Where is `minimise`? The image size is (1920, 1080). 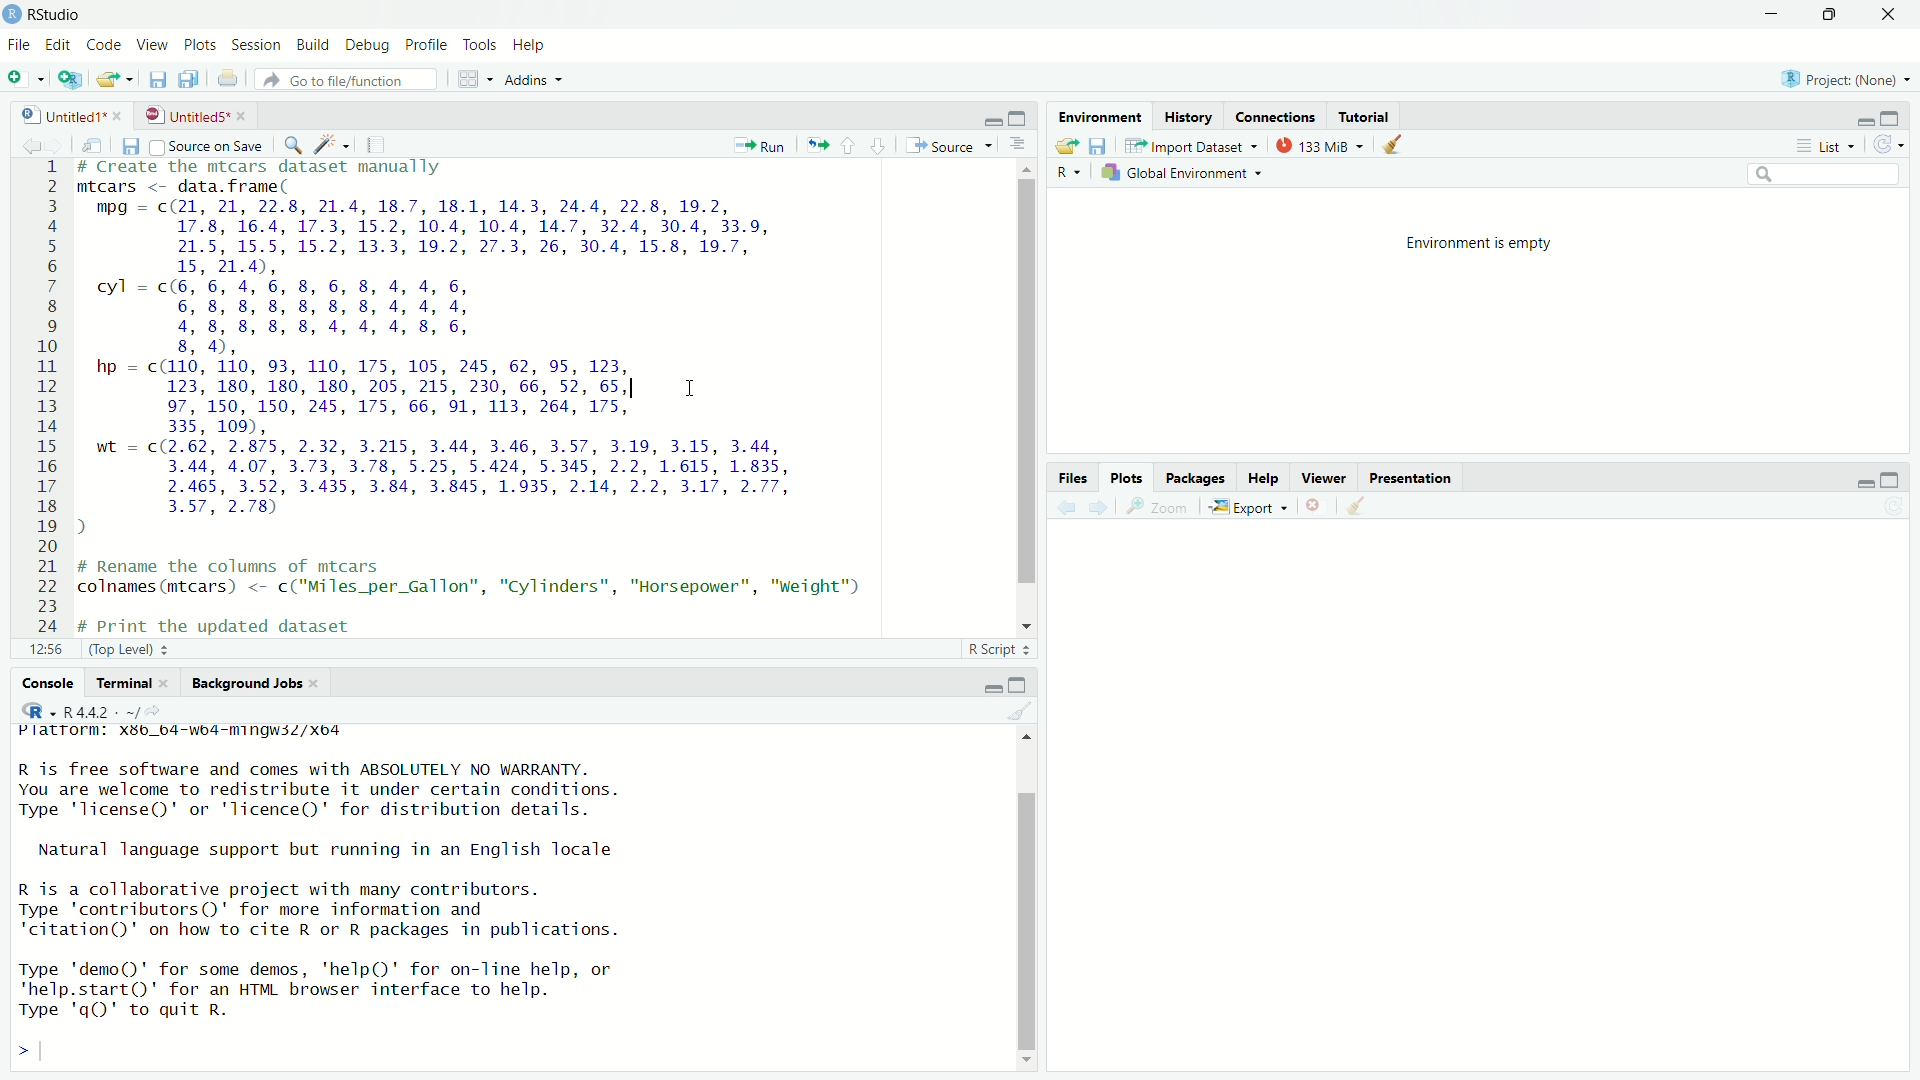 minimise is located at coordinates (1770, 17).